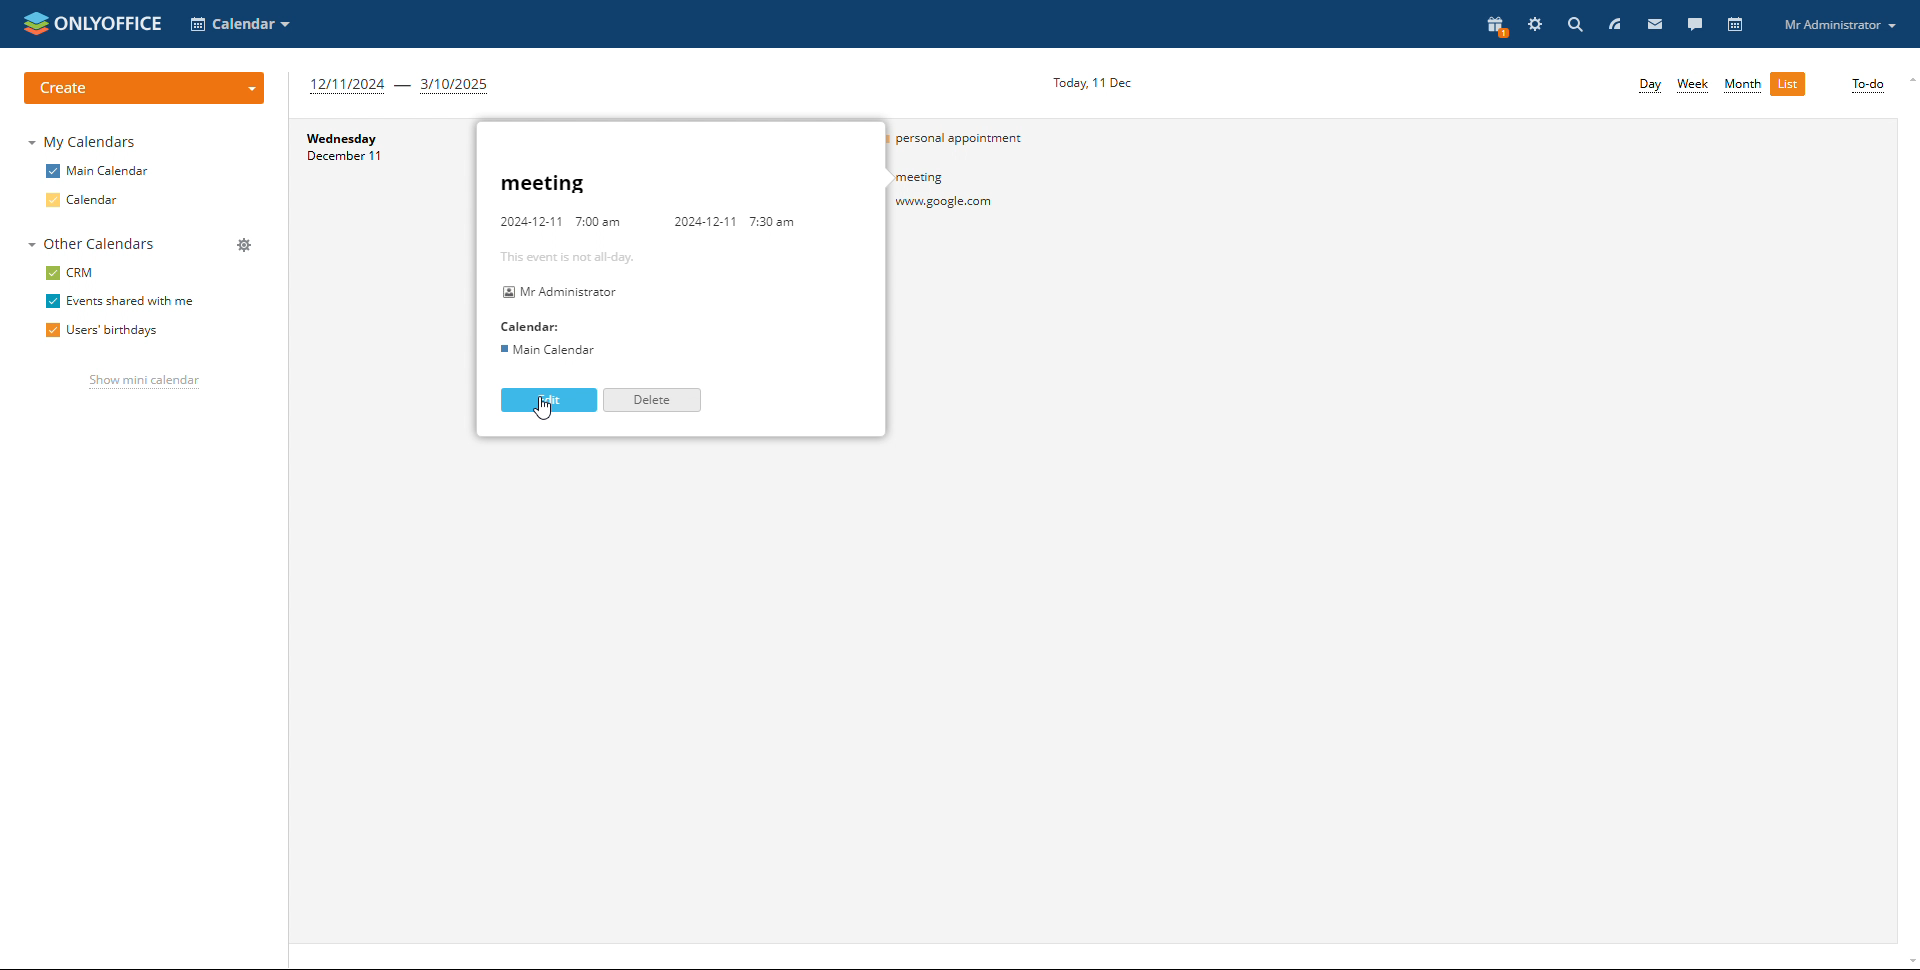  What do you see at coordinates (1743, 86) in the screenshot?
I see `month view` at bounding box center [1743, 86].